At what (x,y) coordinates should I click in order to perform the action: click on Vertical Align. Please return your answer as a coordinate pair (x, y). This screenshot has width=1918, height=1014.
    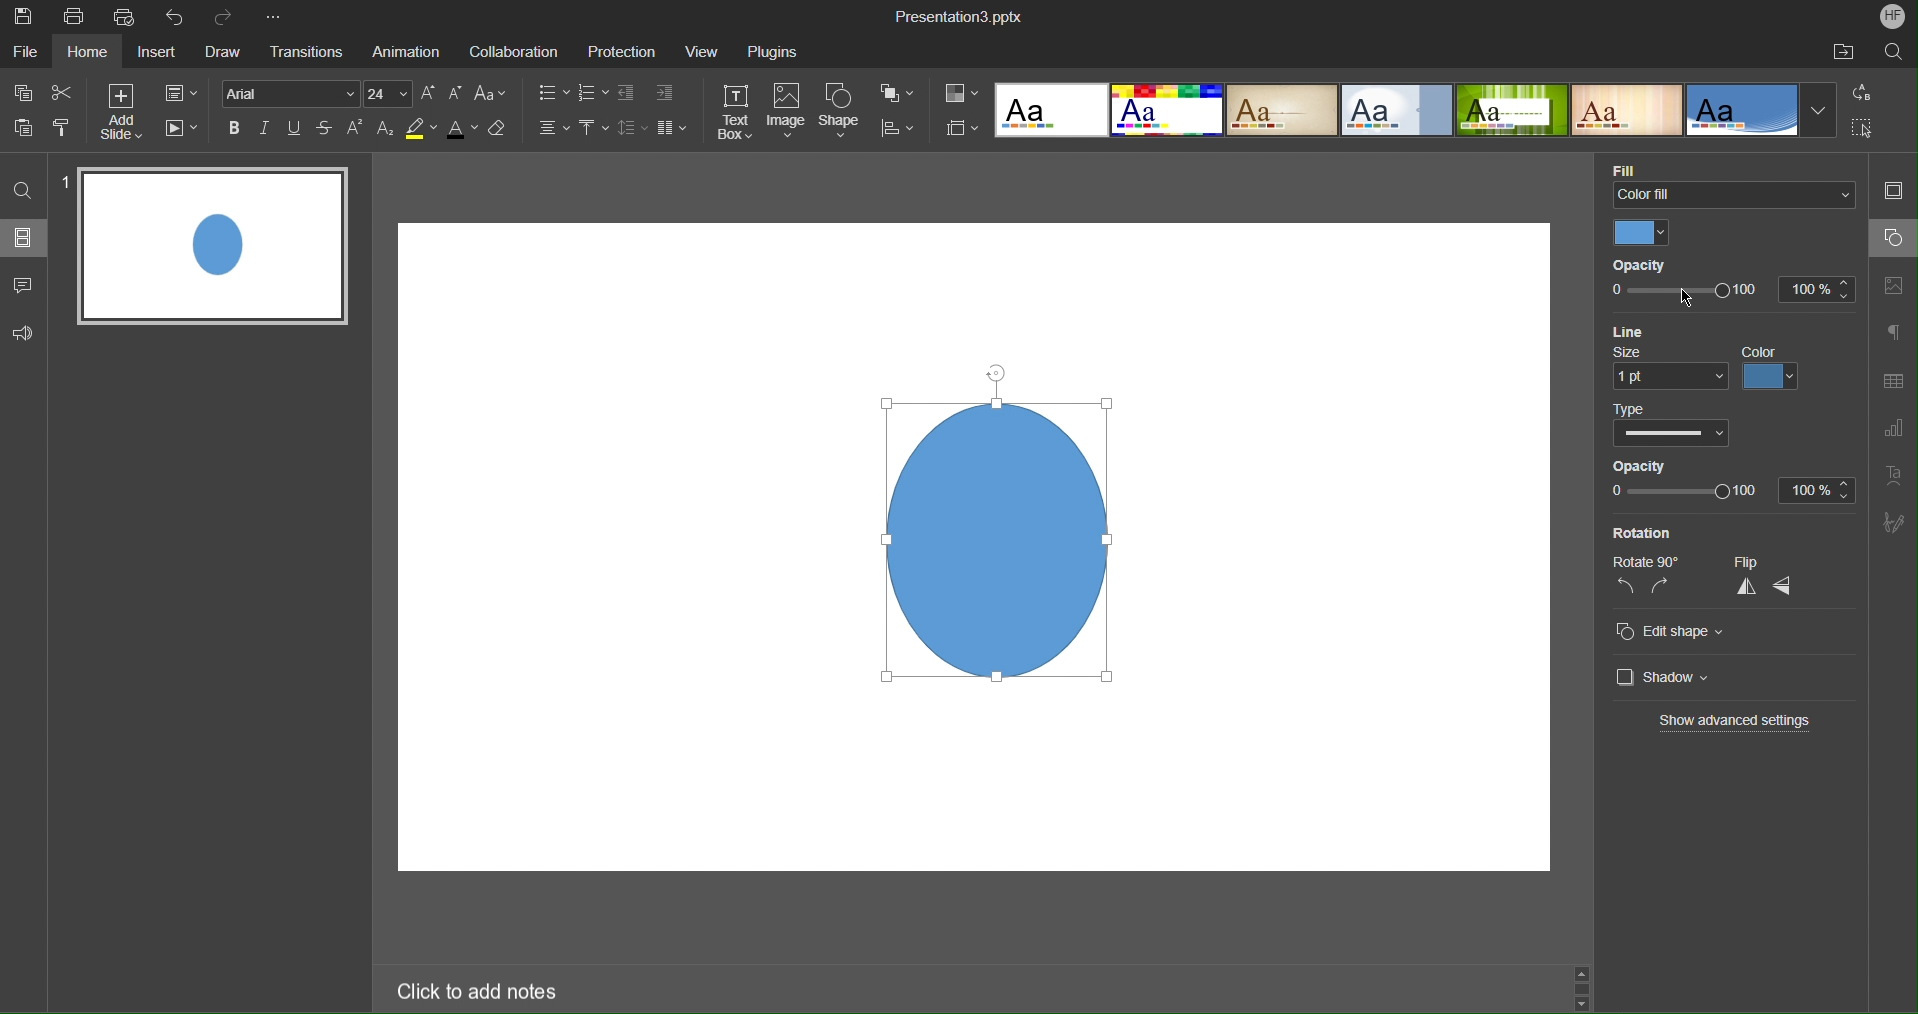
    Looking at the image, I should click on (593, 129).